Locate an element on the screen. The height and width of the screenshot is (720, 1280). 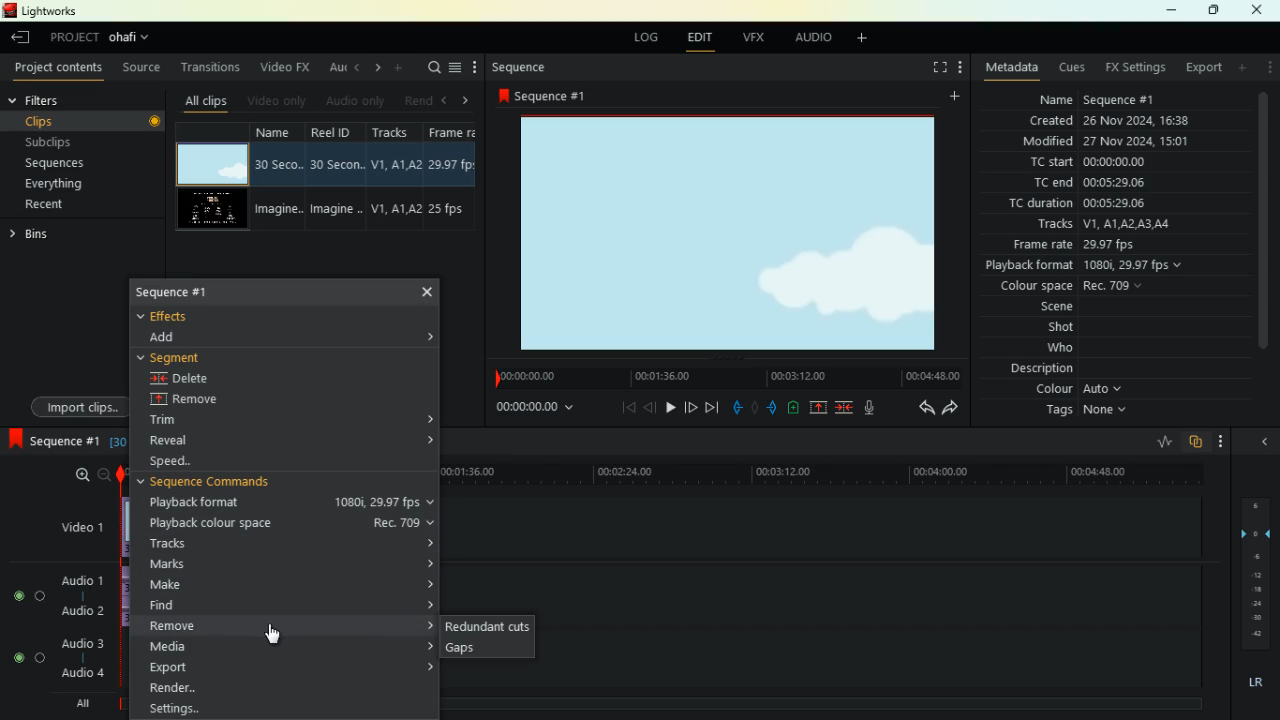
Accordion is located at coordinates (433, 441).